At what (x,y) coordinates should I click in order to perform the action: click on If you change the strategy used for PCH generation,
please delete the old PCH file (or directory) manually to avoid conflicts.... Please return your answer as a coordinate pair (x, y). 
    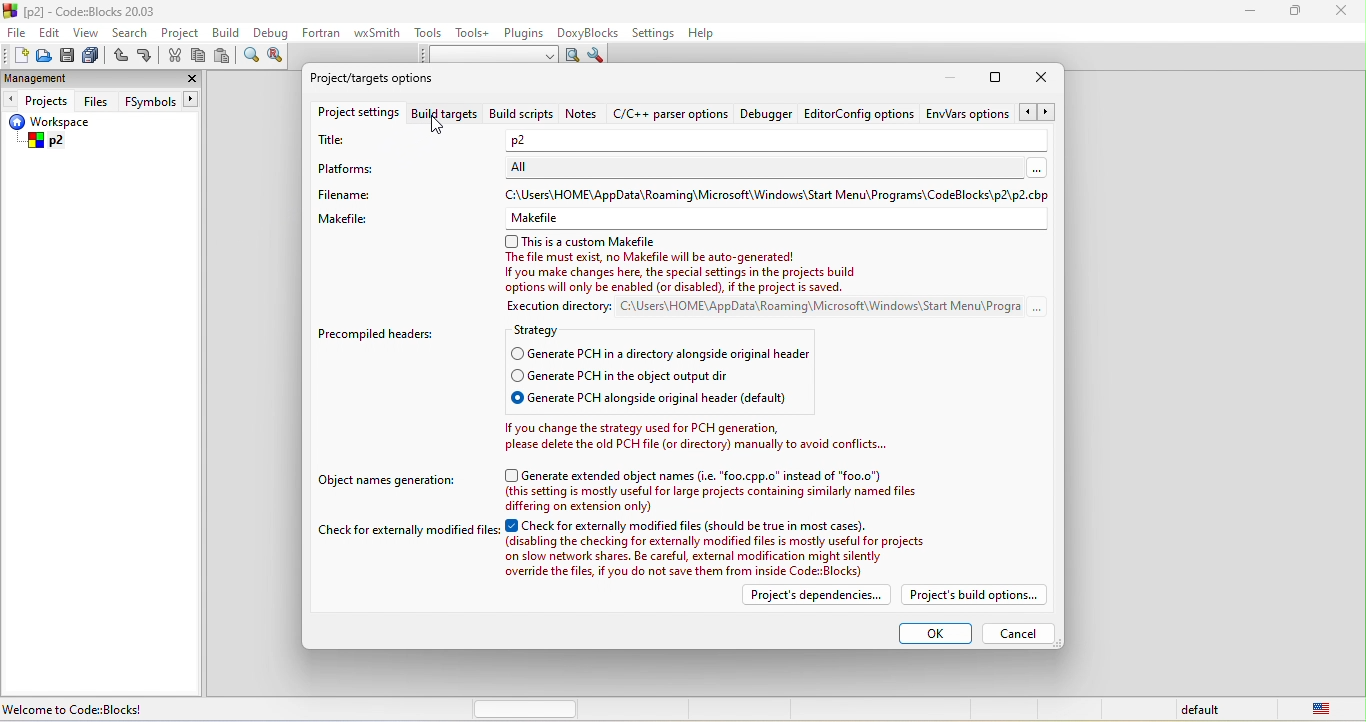
    Looking at the image, I should click on (692, 437).